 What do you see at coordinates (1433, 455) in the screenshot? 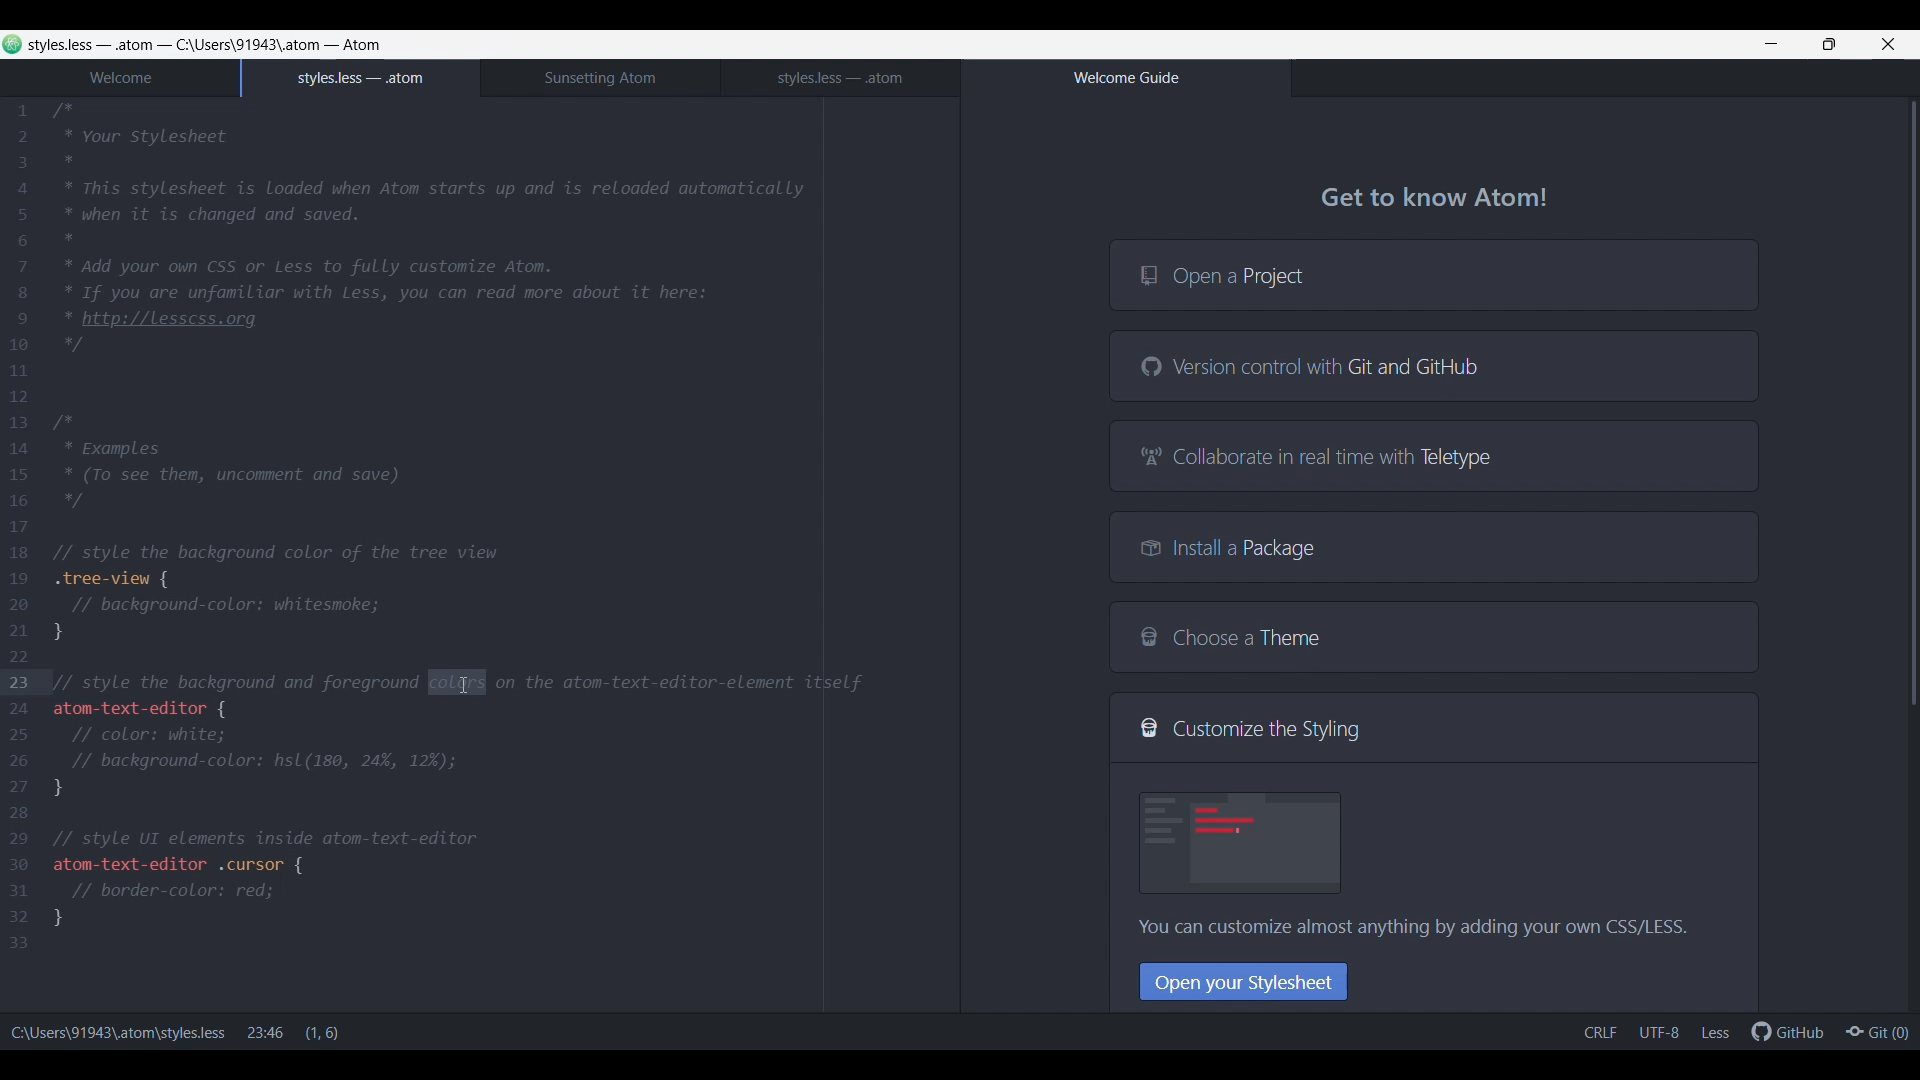
I see `Collaborate in real time with Teletype` at bounding box center [1433, 455].